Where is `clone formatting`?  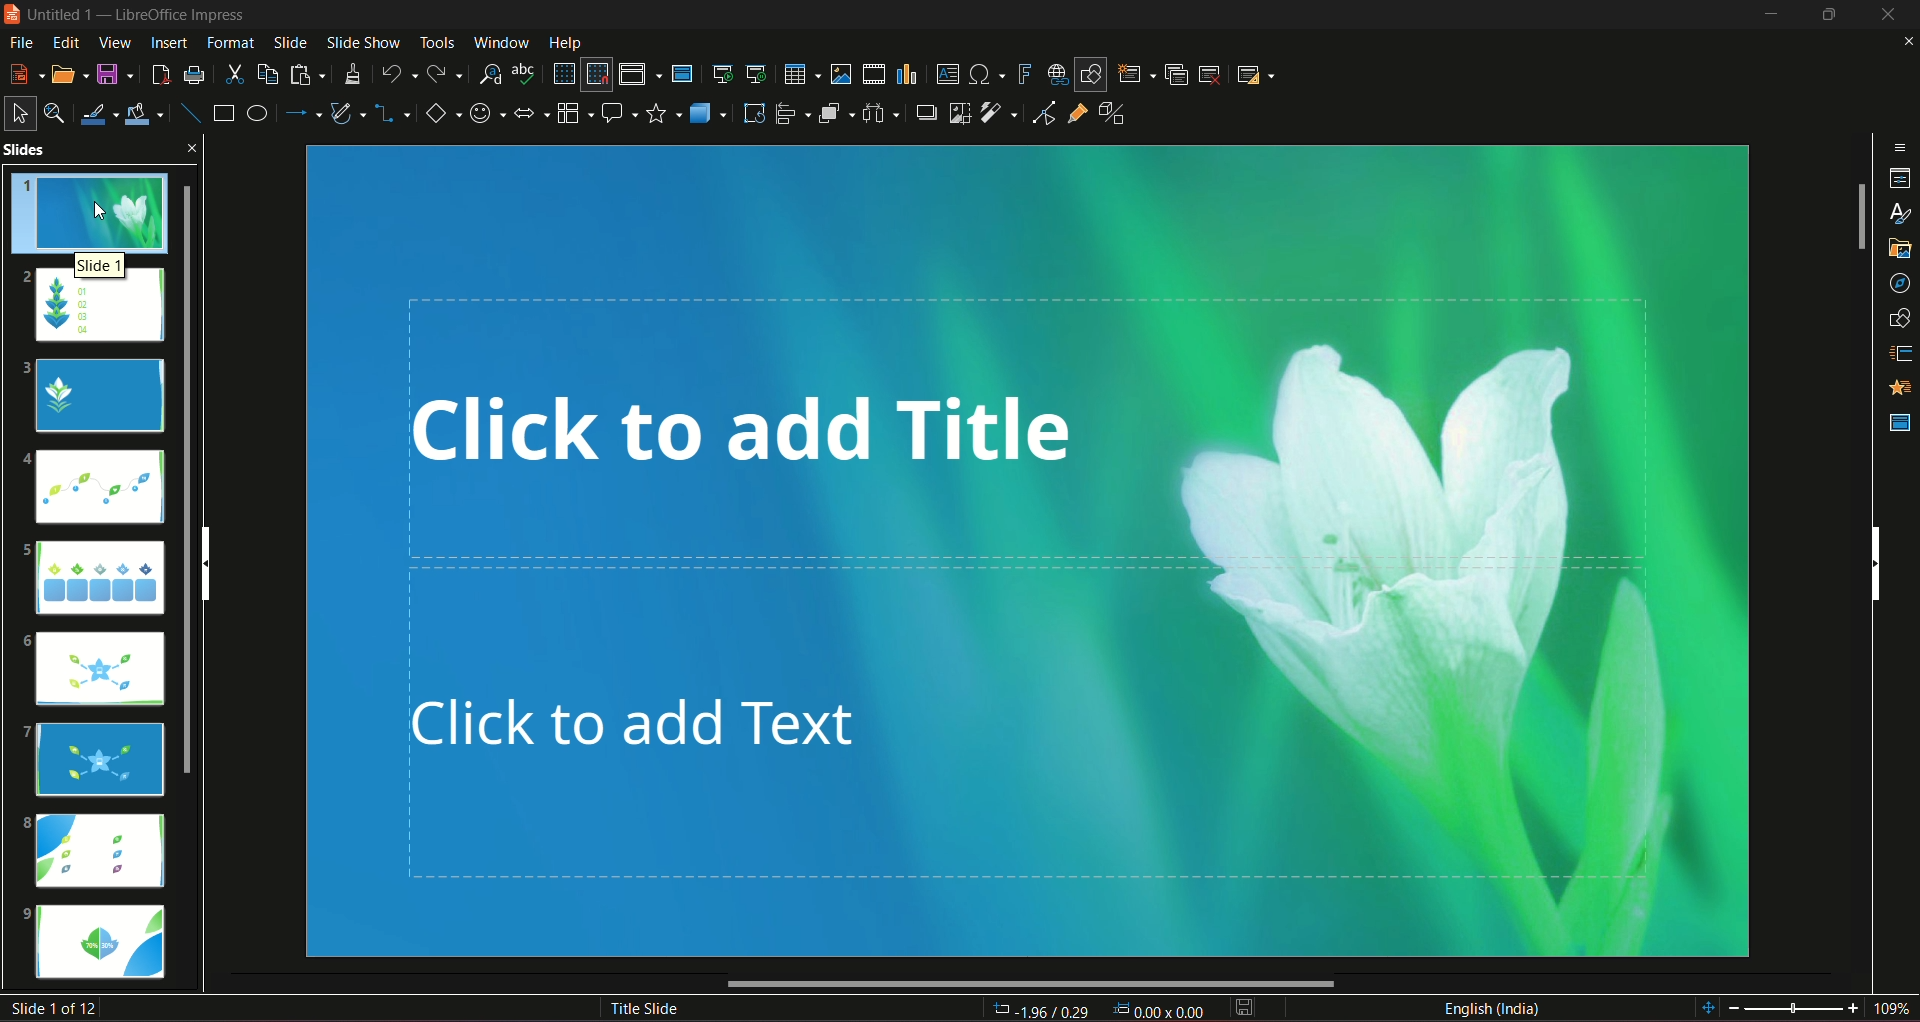 clone formatting is located at coordinates (355, 74).